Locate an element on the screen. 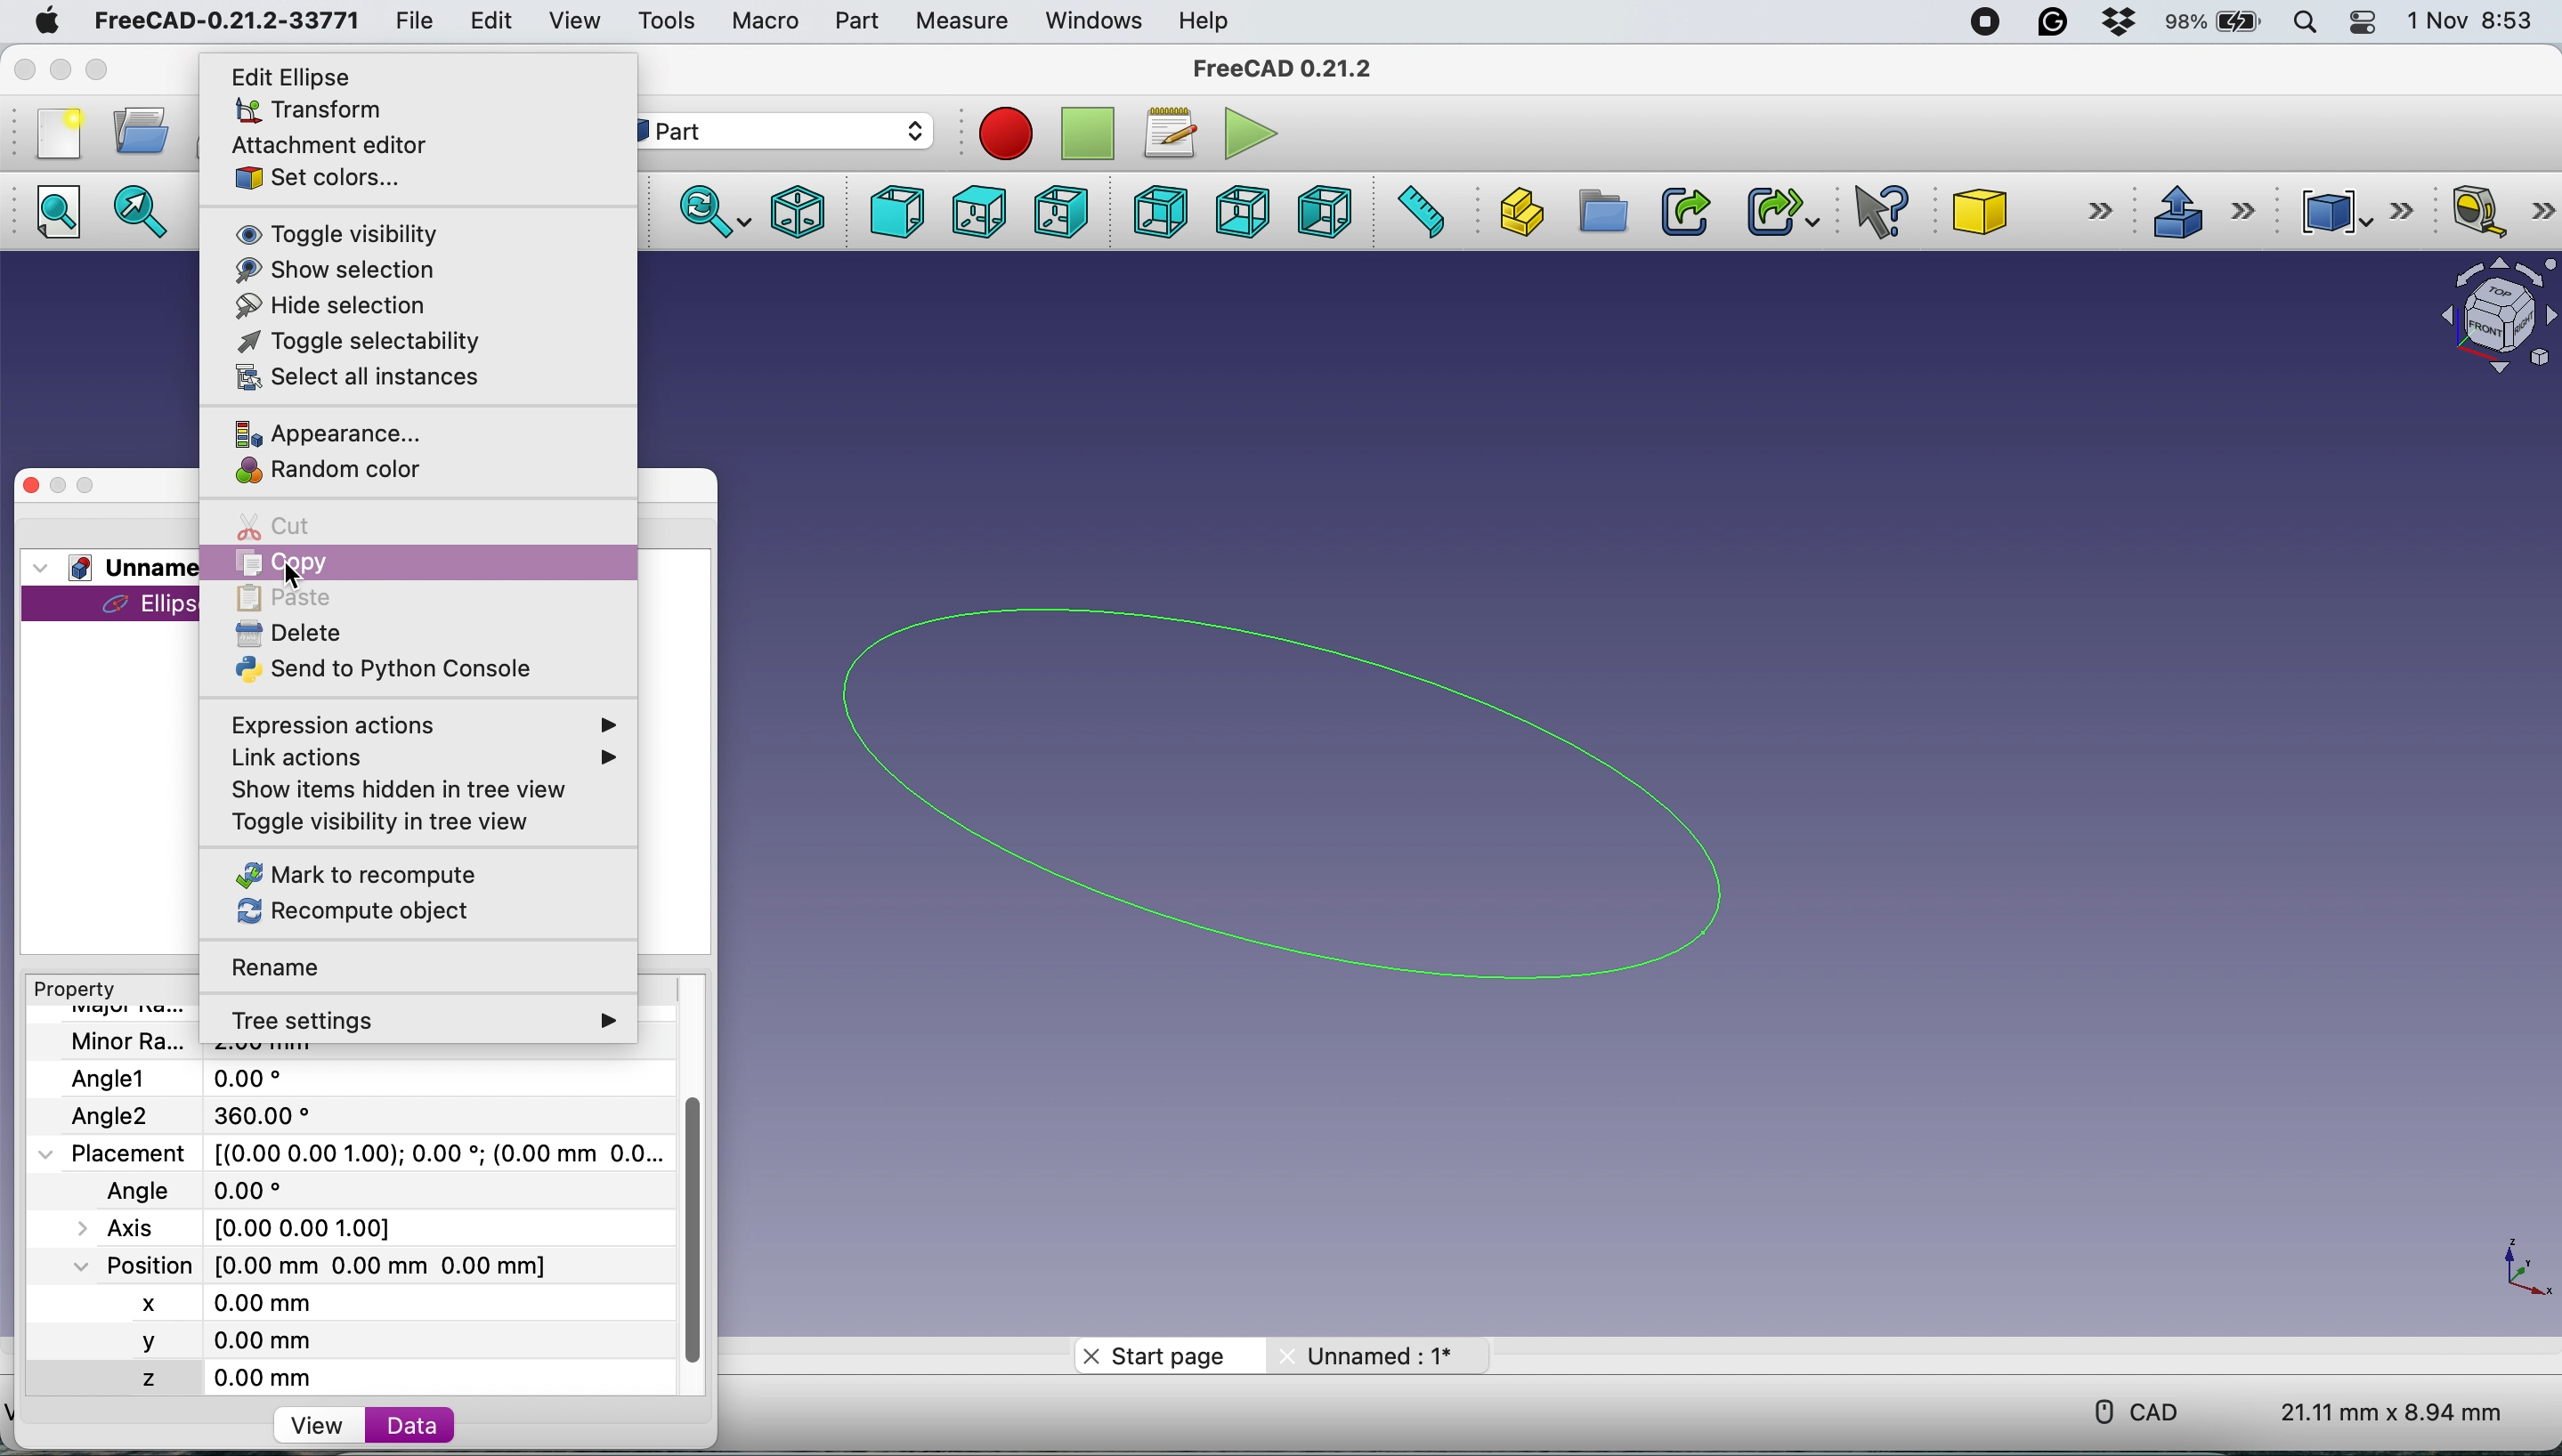 This screenshot has width=2562, height=1456. edit ellipse is located at coordinates (310, 73).